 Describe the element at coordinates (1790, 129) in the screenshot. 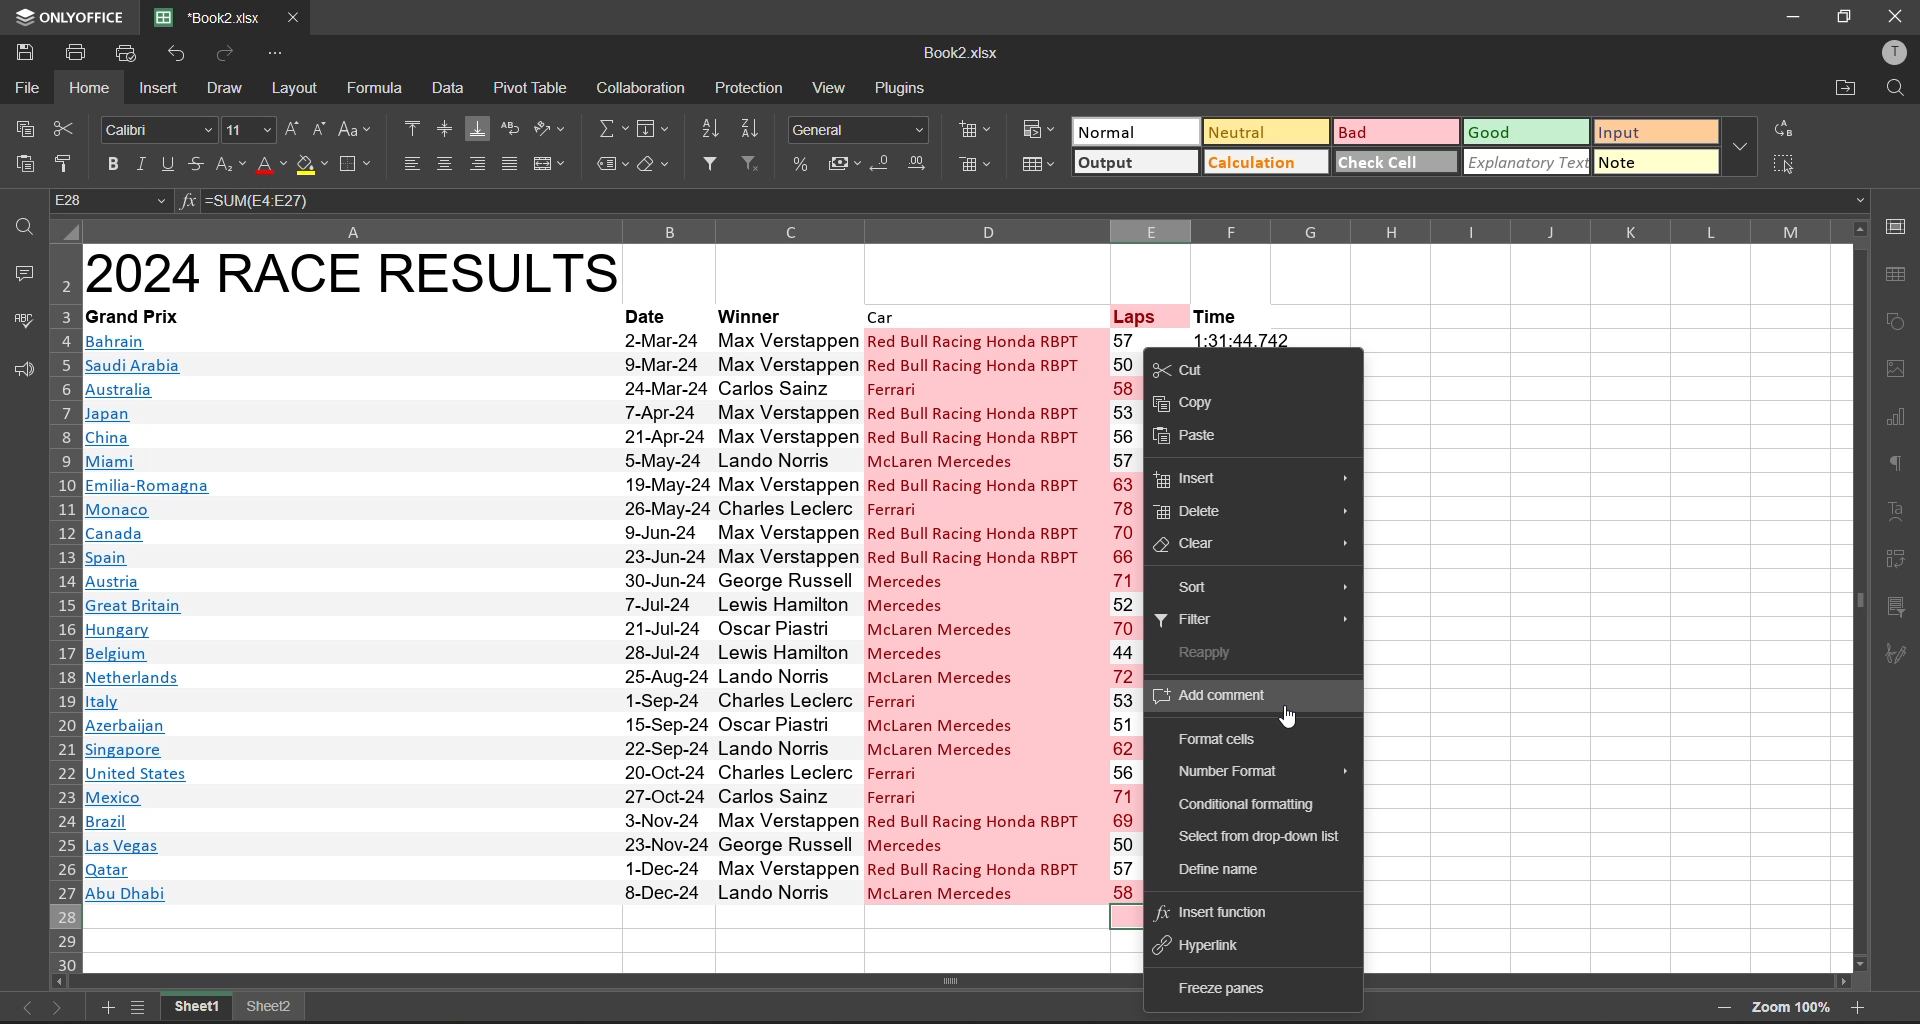

I see `replace` at that location.